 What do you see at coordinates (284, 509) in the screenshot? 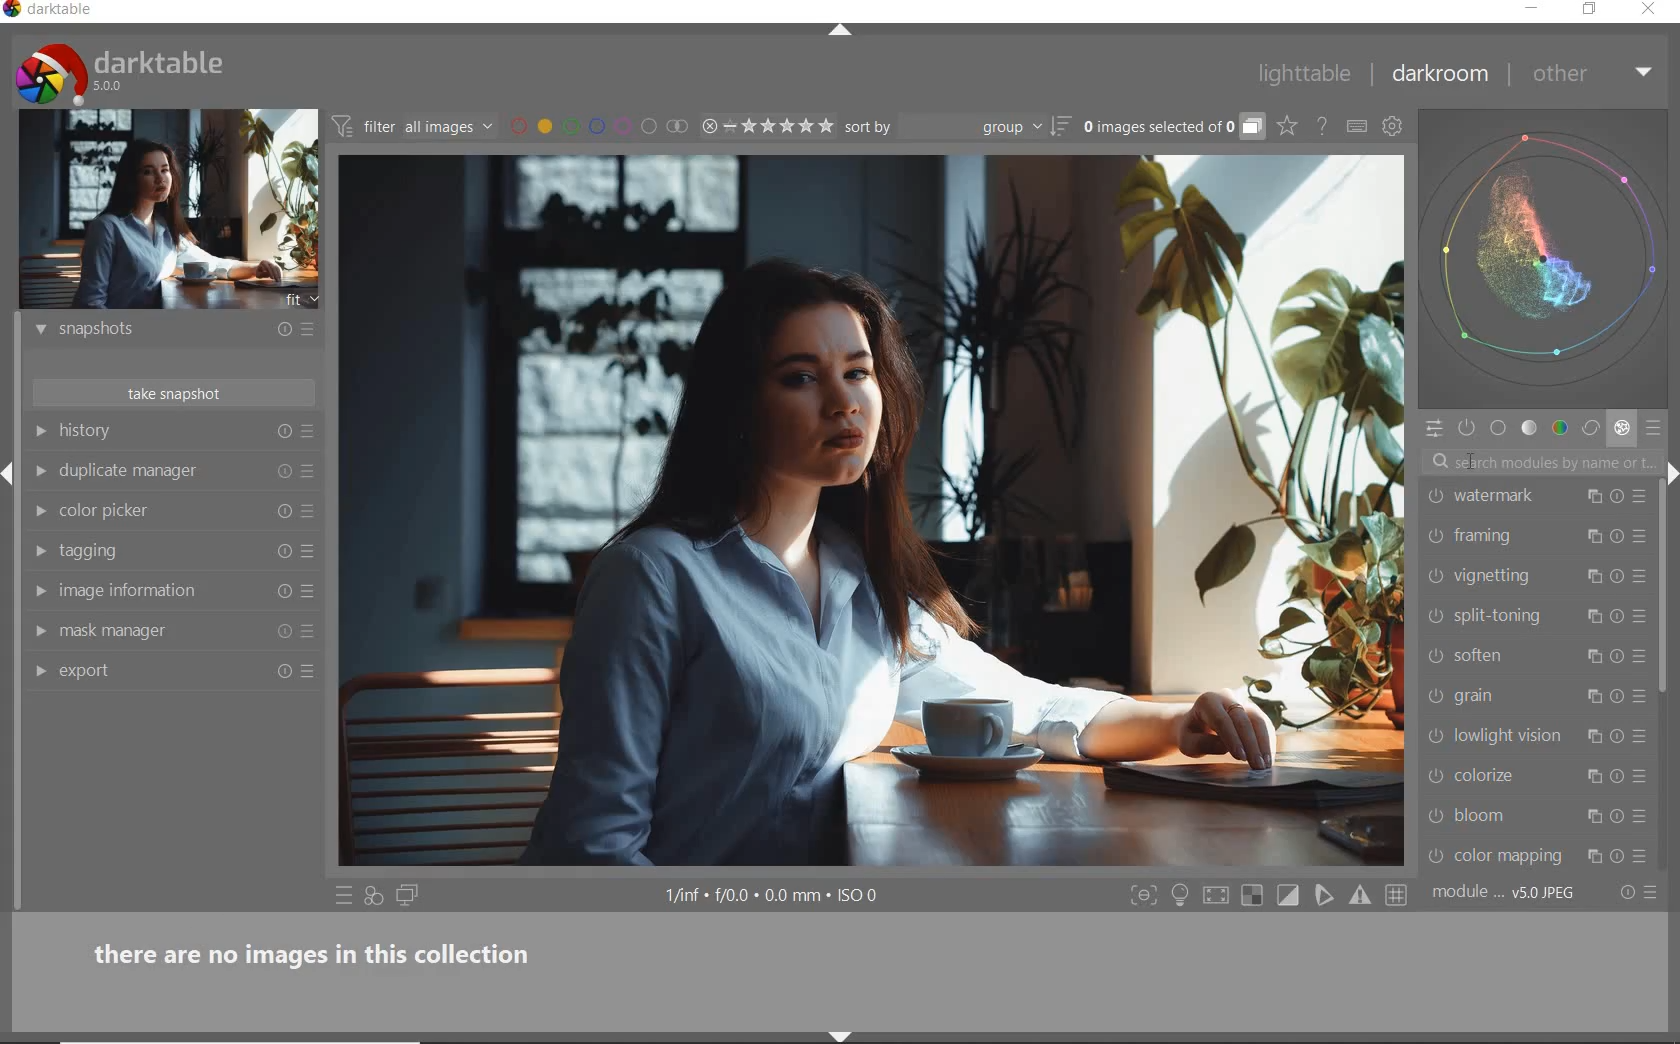
I see `reset` at bounding box center [284, 509].